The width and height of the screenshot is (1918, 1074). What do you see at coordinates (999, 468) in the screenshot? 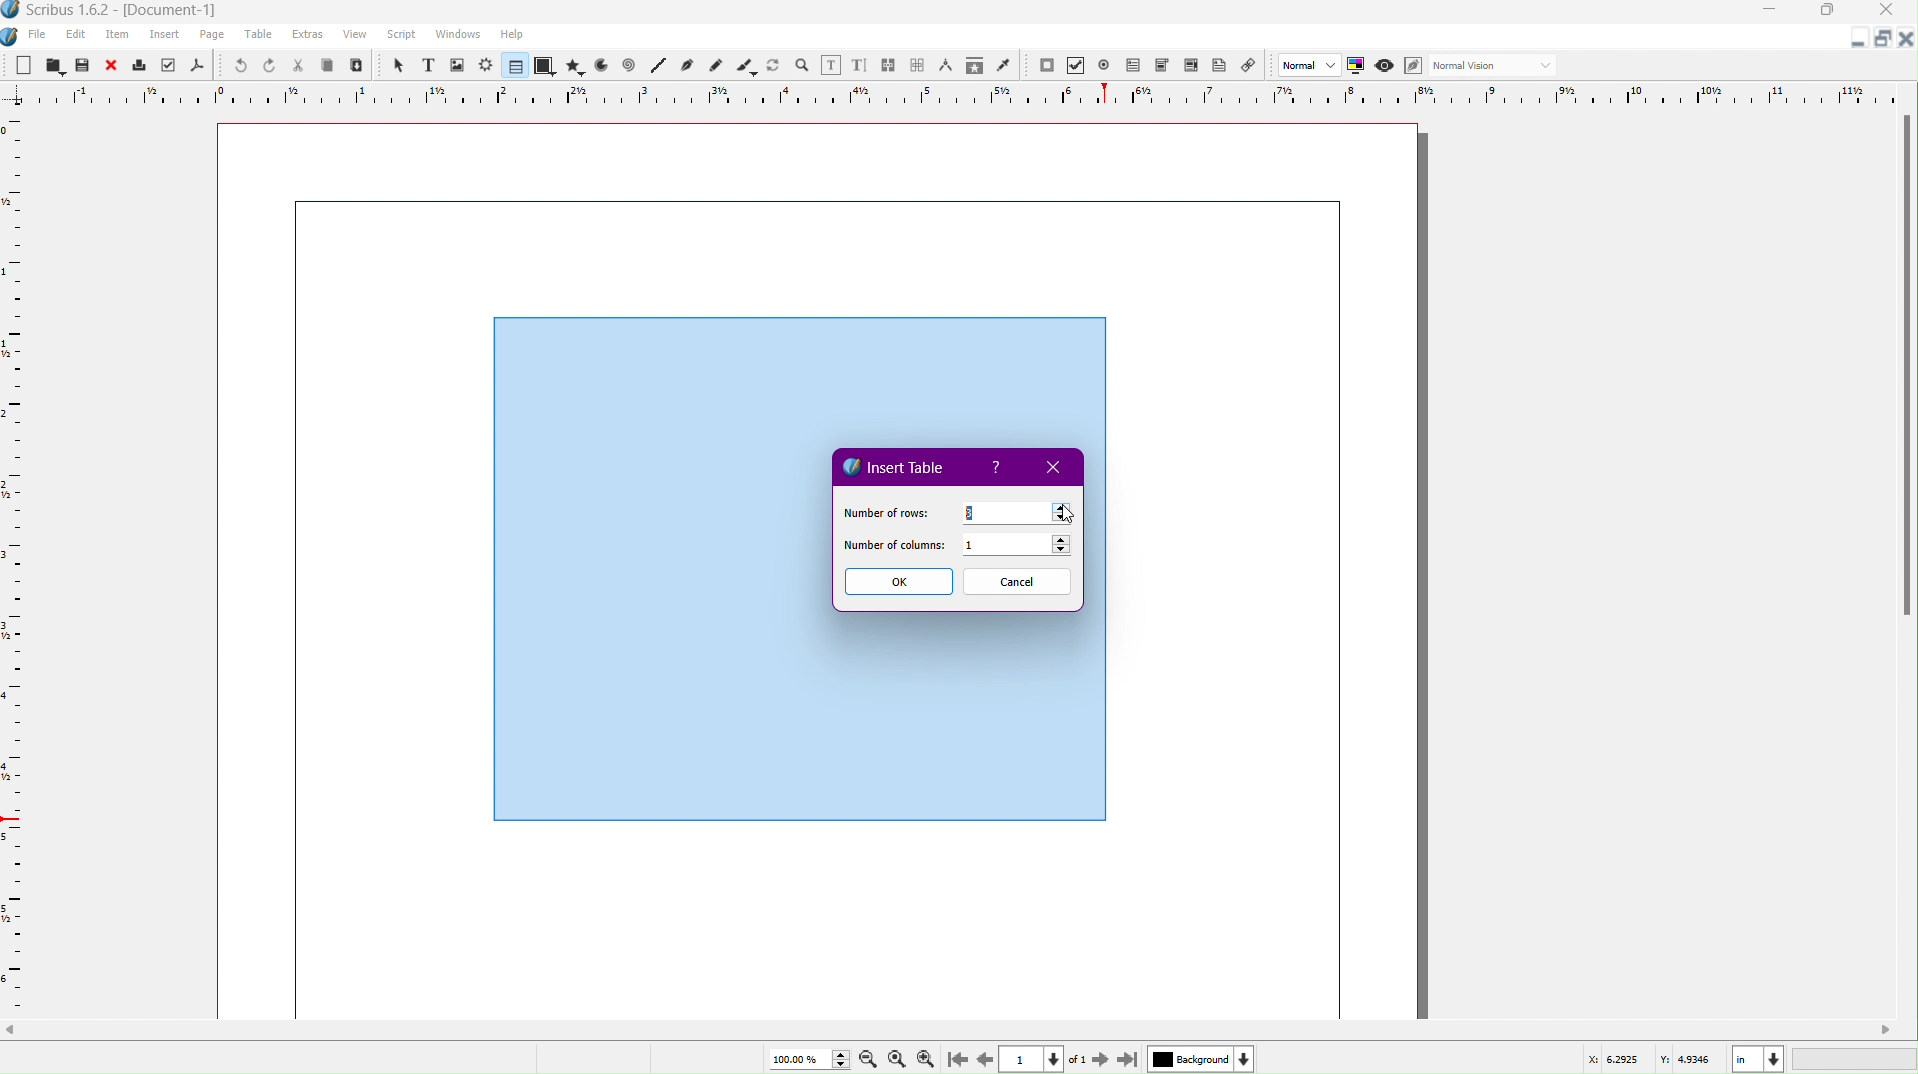
I see `Help` at bounding box center [999, 468].